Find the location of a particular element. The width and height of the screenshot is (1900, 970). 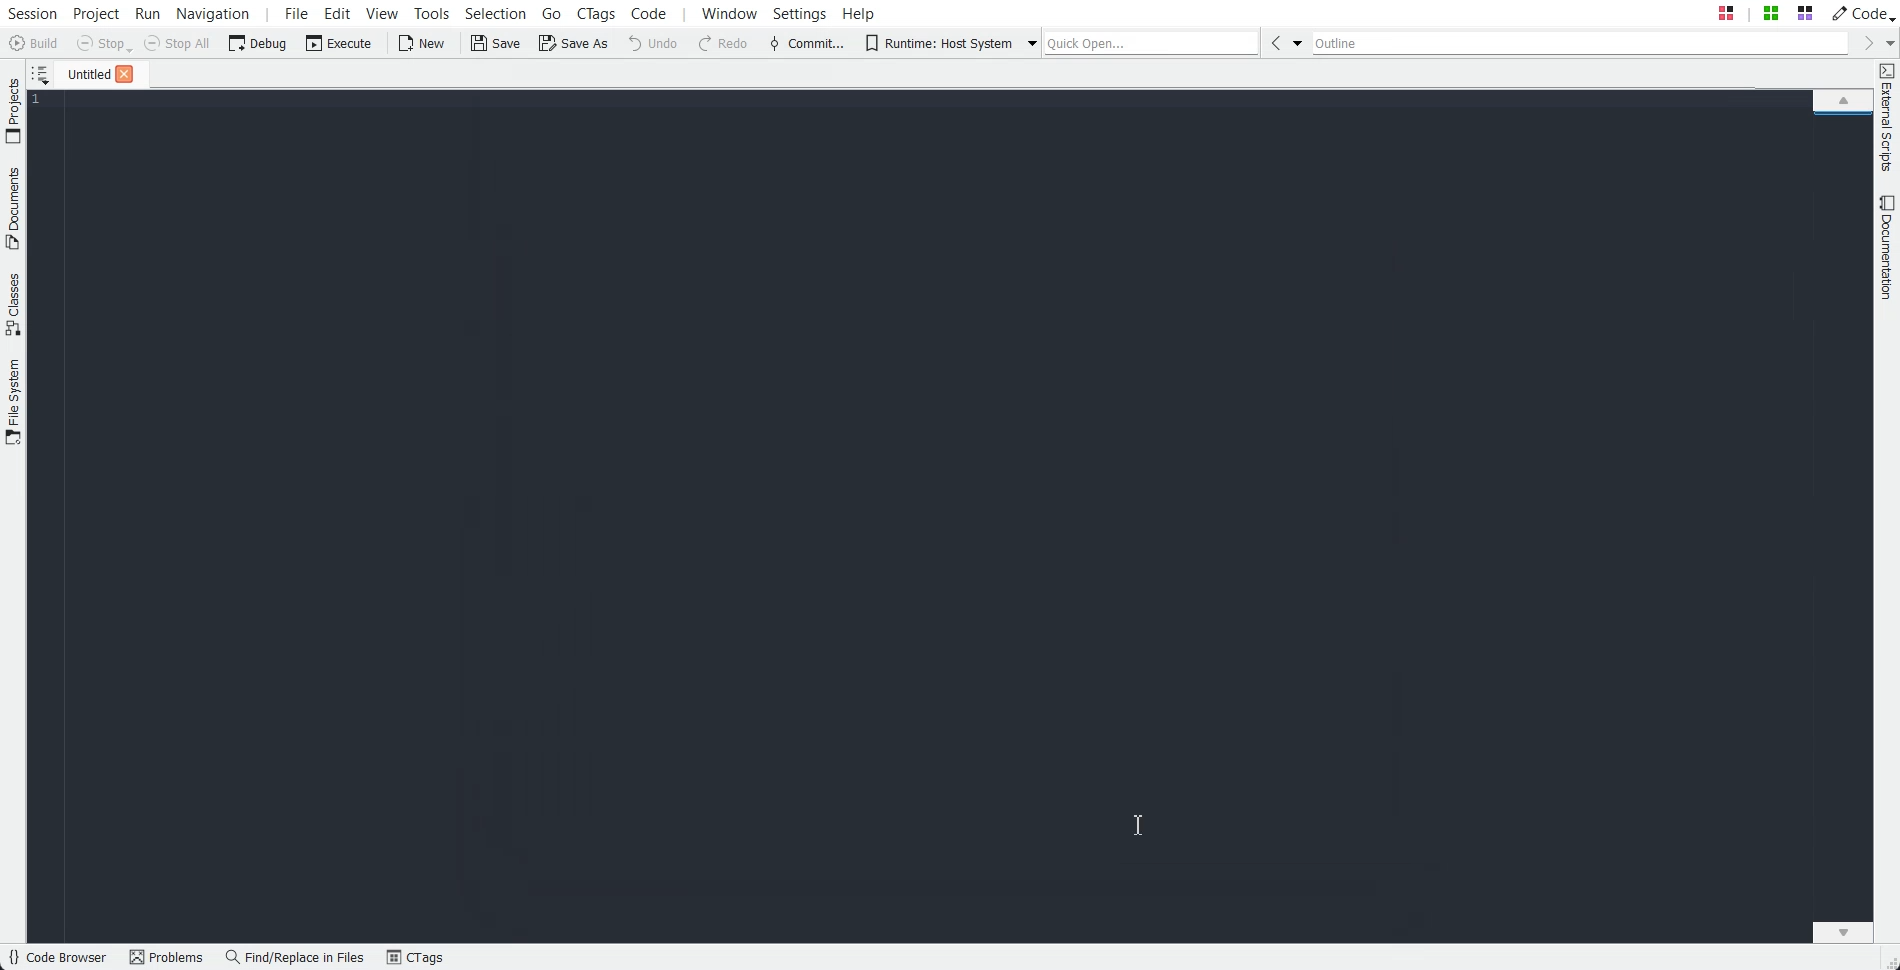

File is located at coordinates (83, 73).